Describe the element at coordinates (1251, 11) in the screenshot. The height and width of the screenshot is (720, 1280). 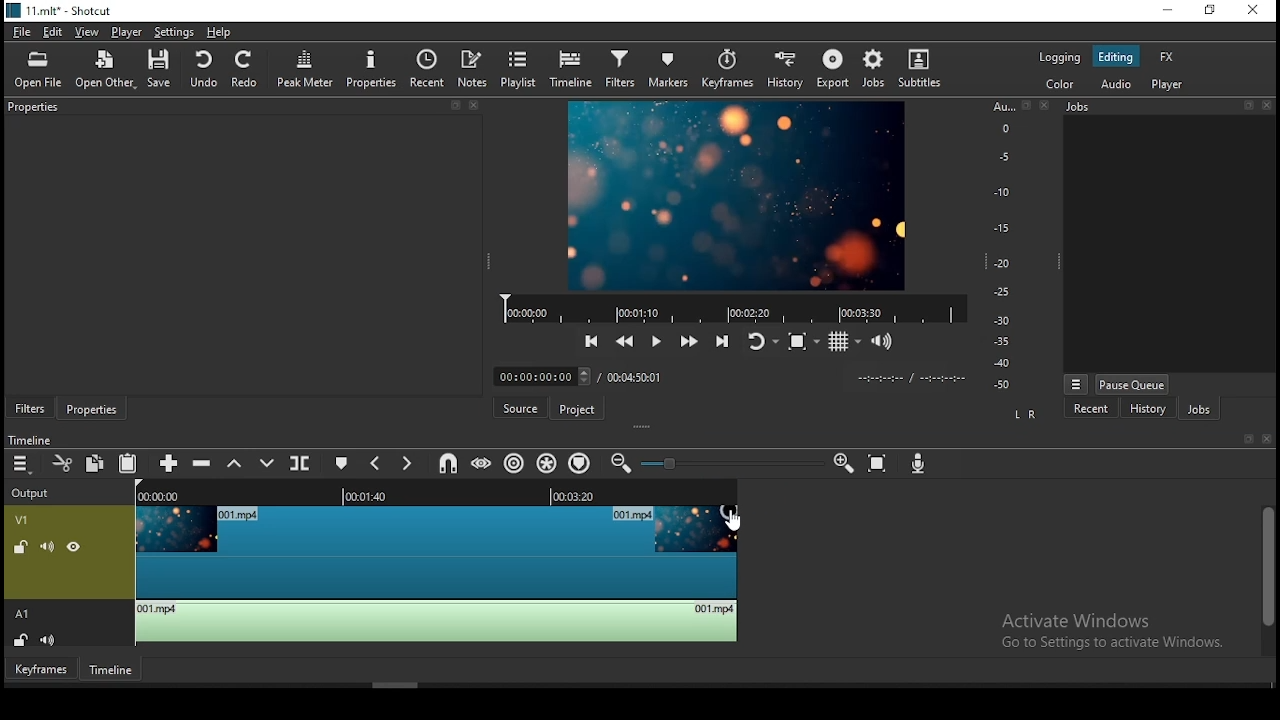
I see `close window` at that location.